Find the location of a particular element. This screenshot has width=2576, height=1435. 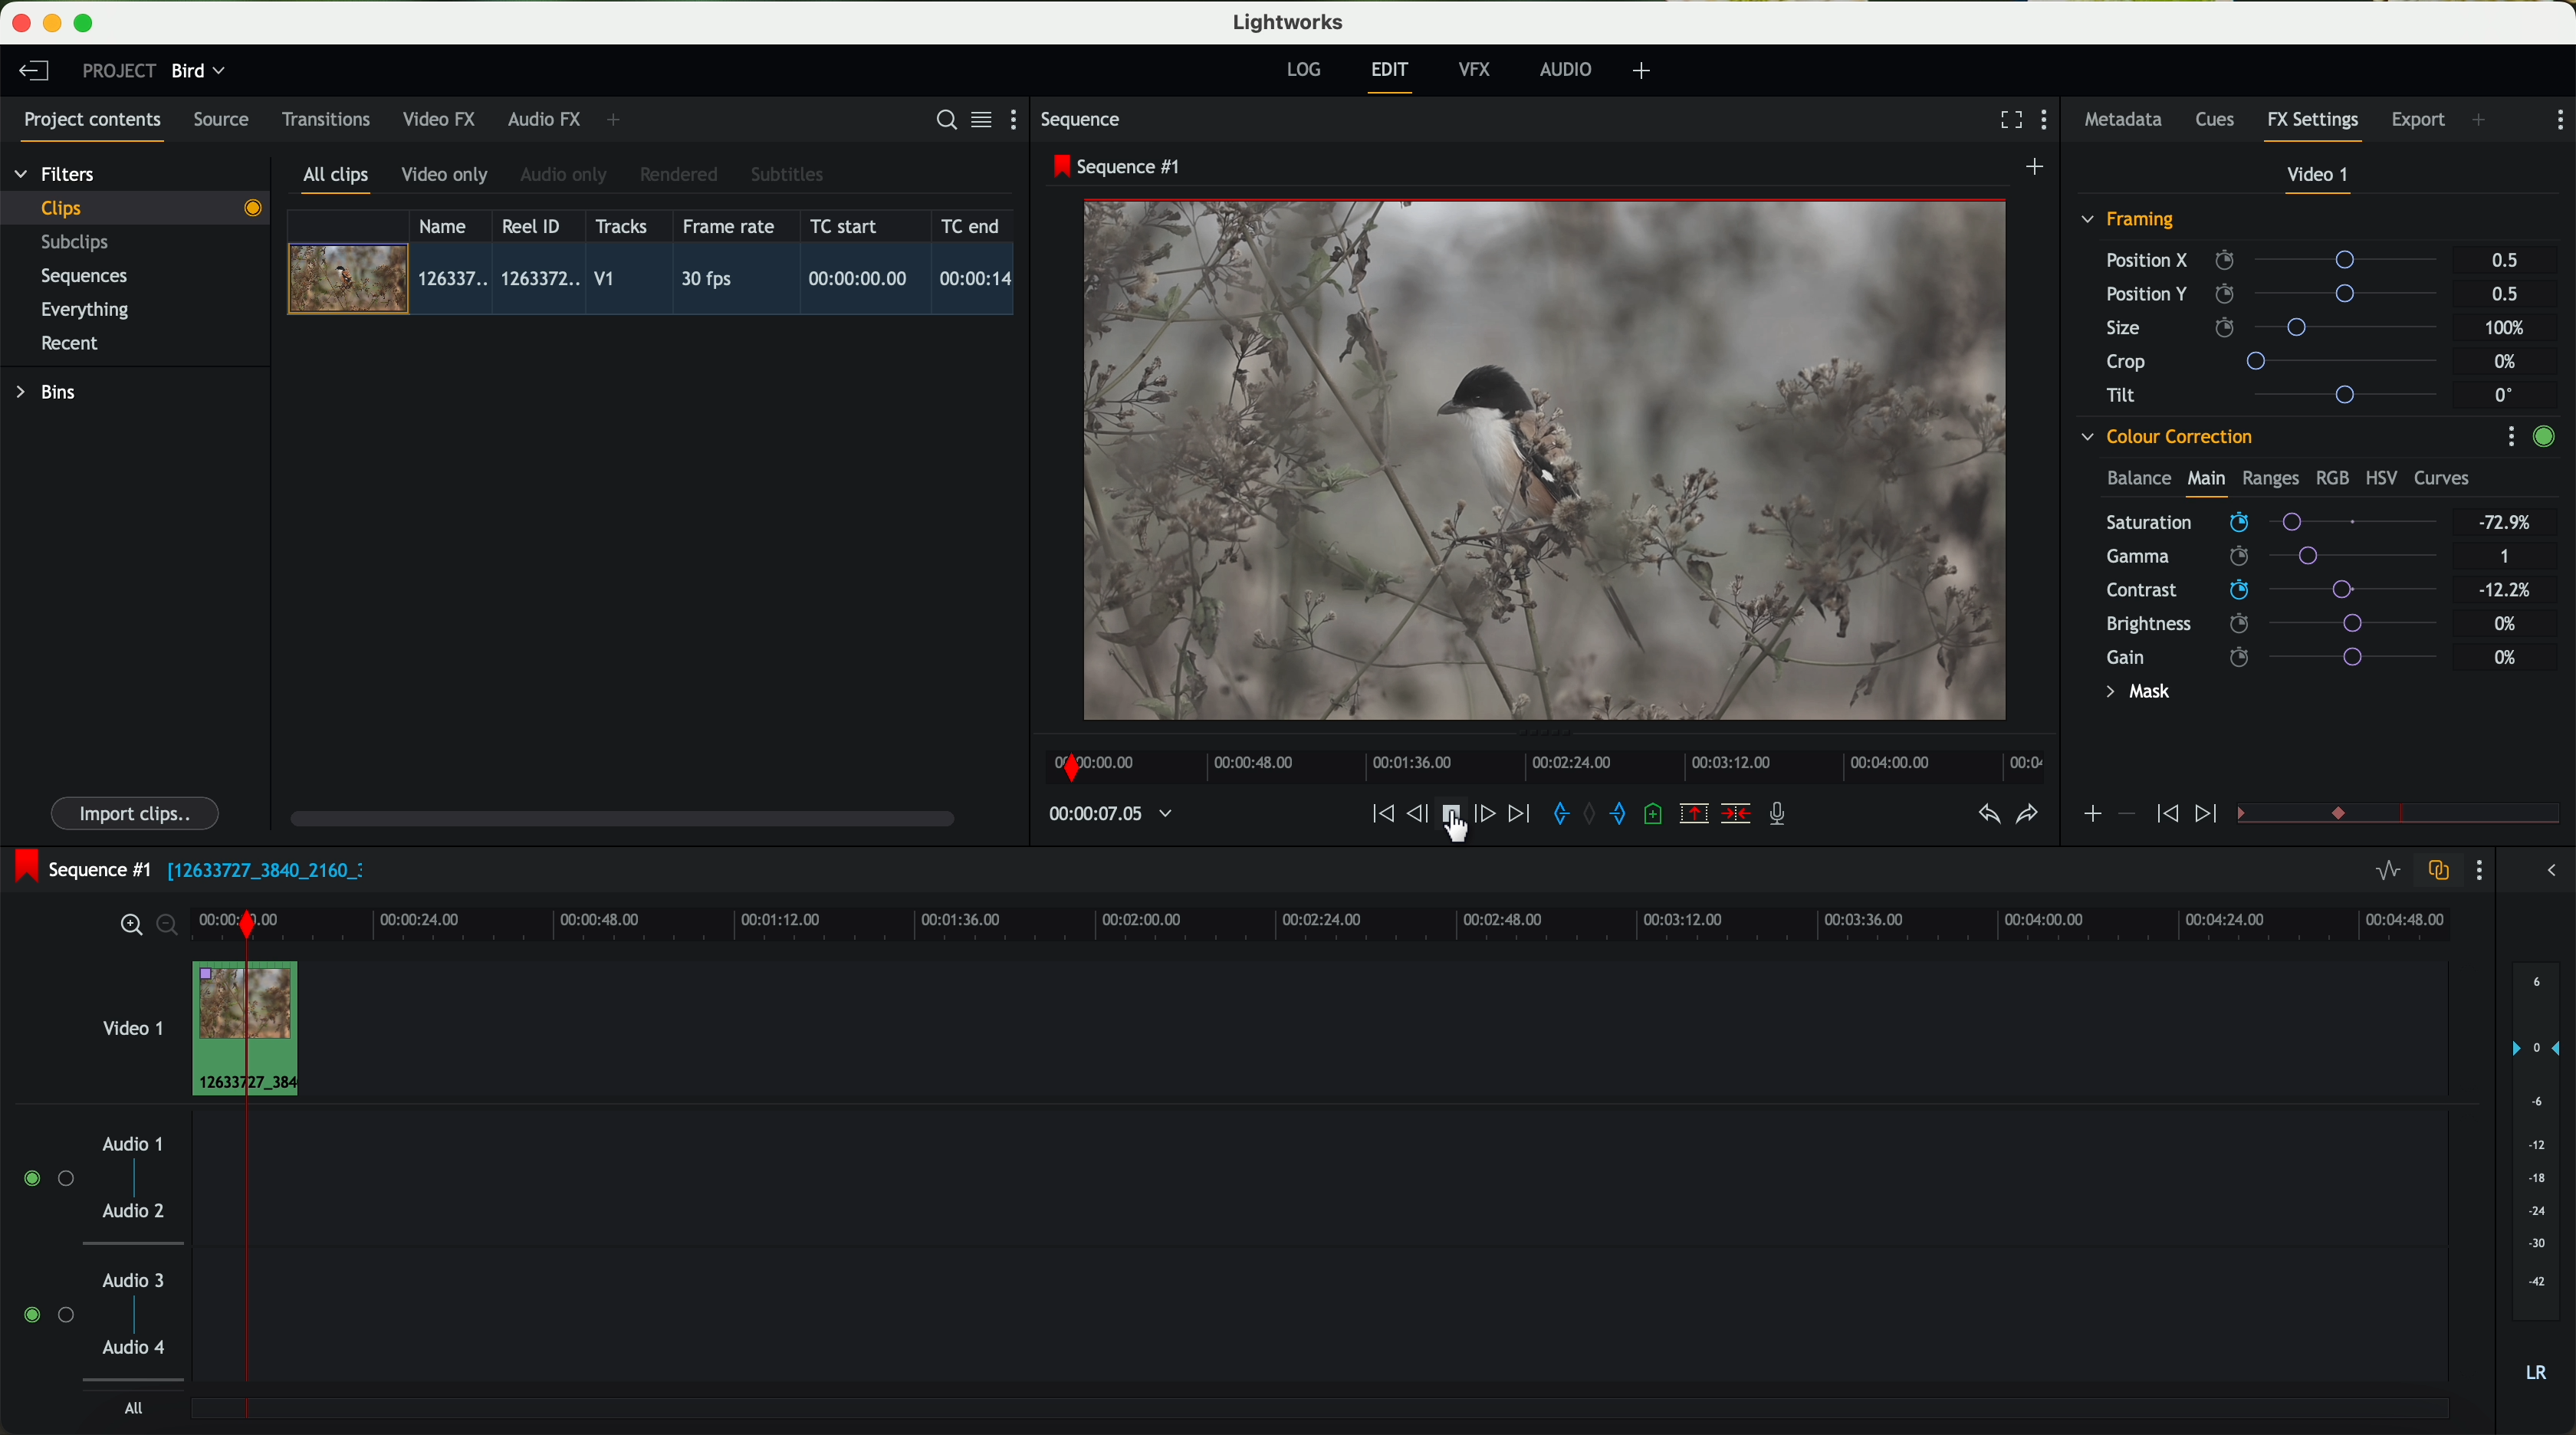

toggle auto track sync is located at coordinates (2434, 872).